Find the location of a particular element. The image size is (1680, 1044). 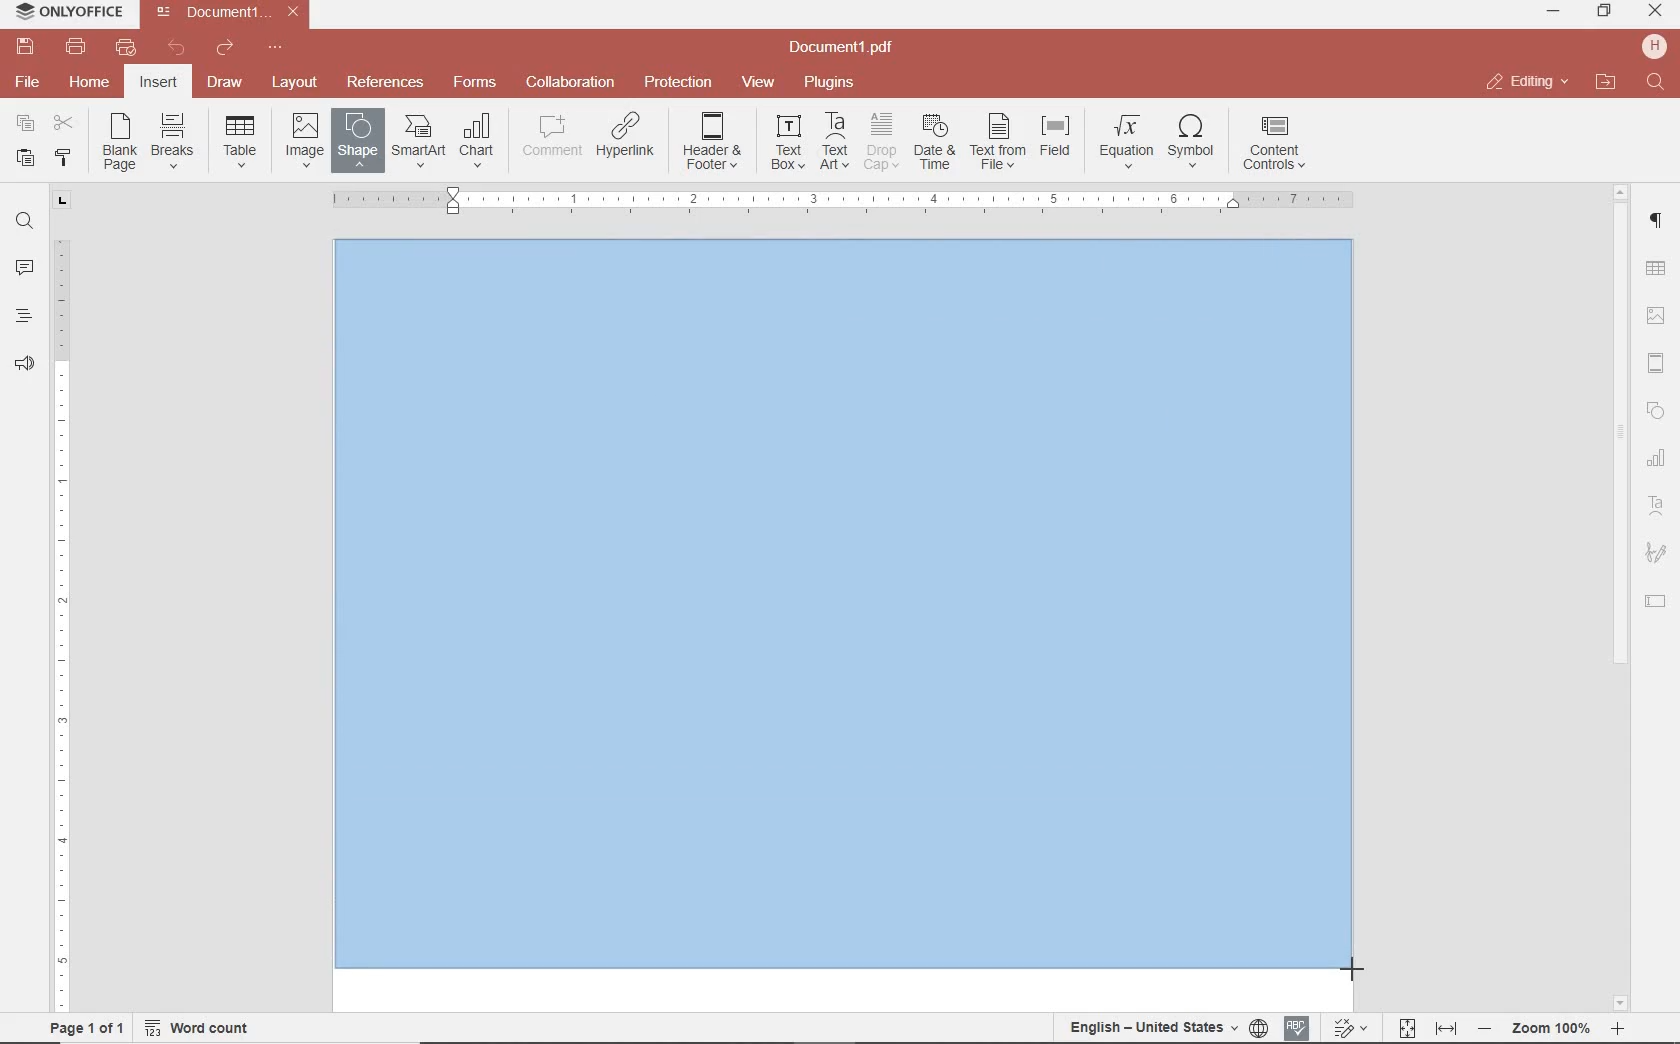

comments is located at coordinates (24, 269).